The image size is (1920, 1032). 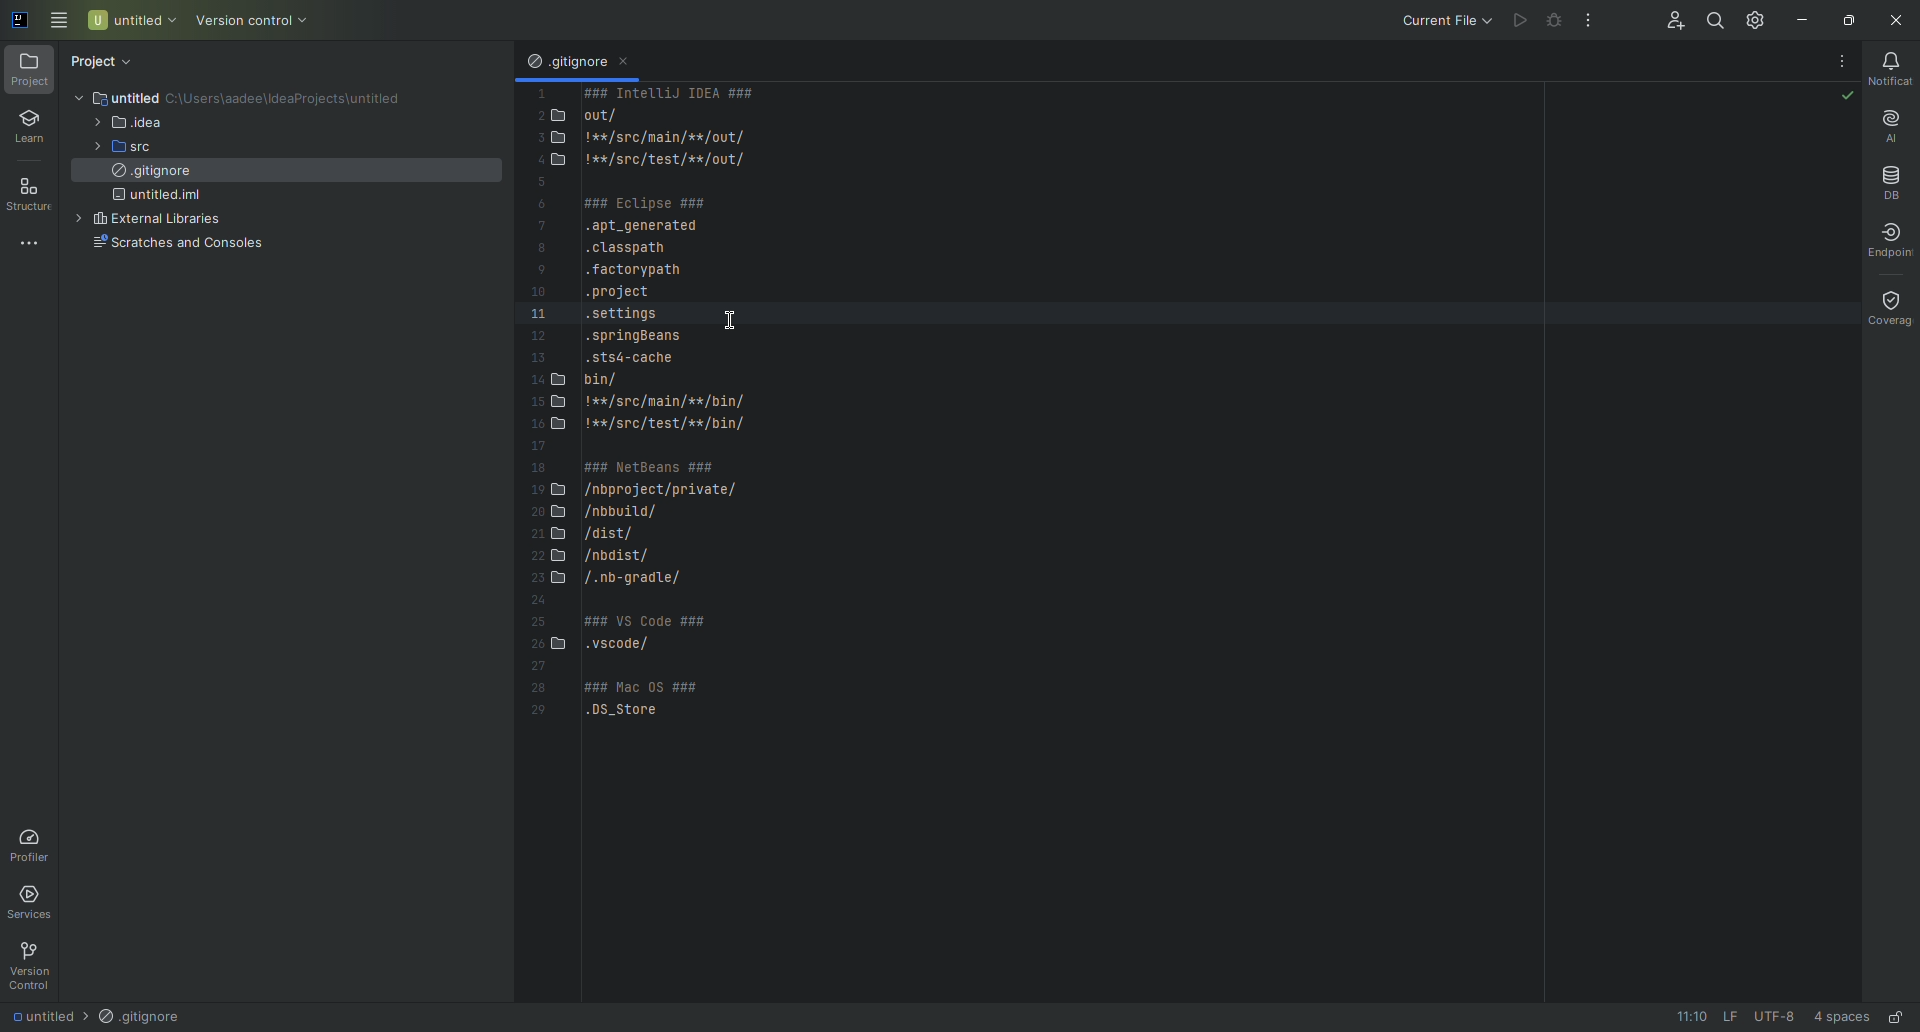 I want to click on More tools, so click(x=33, y=242).